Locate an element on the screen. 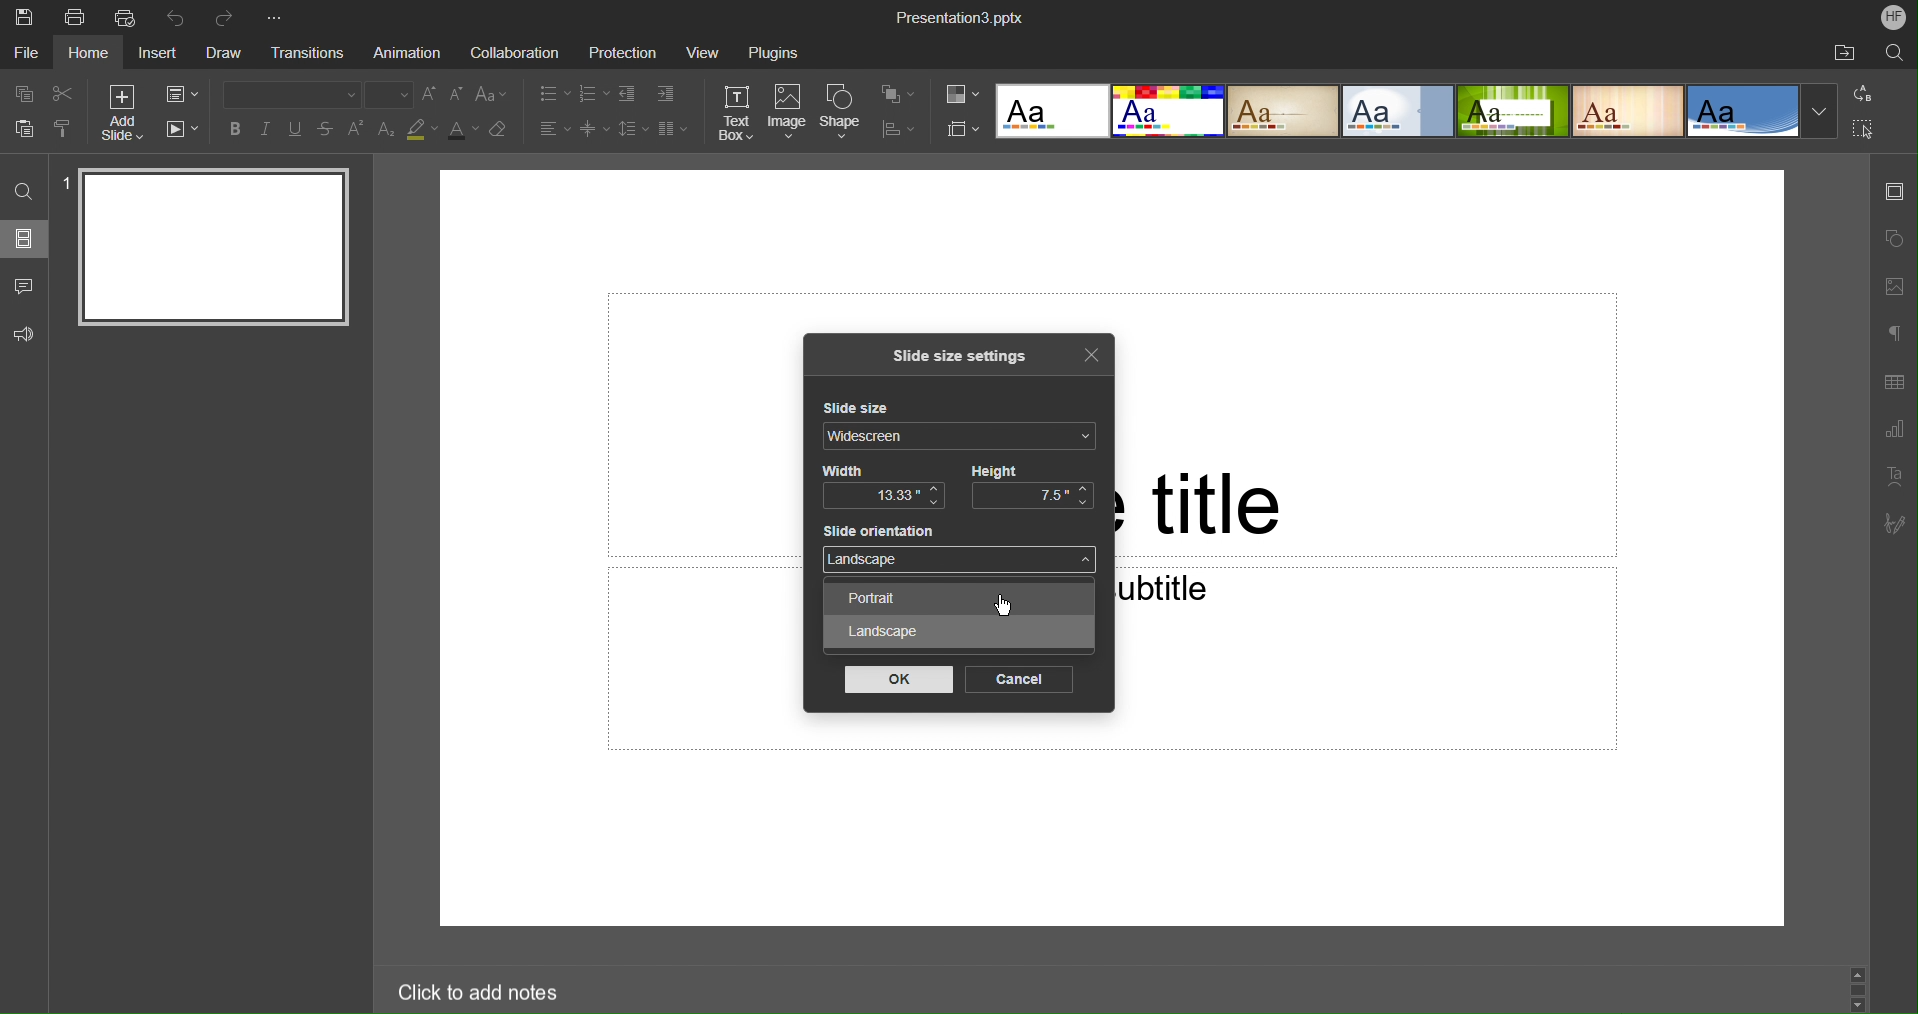 This screenshot has height=1014, width=1918. Playback is located at coordinates (184, 129).